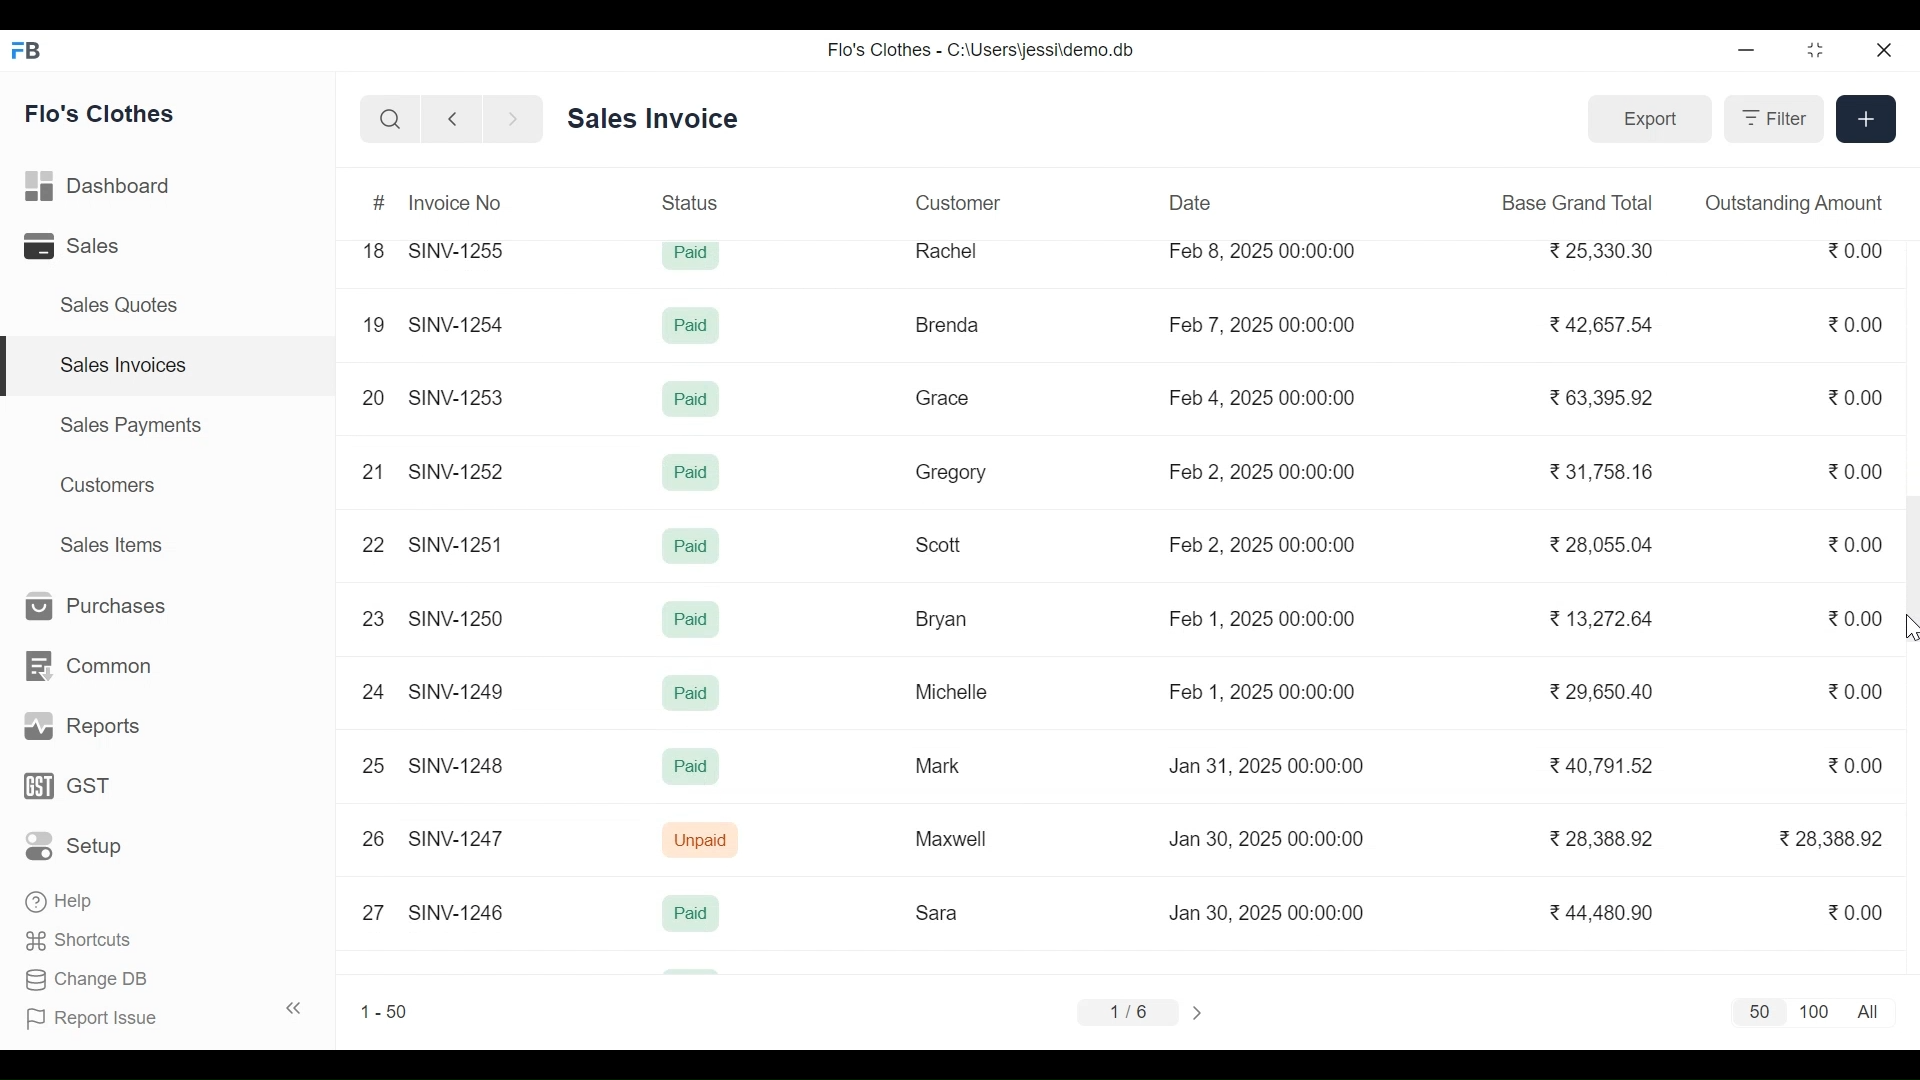 This screenshot has width=1920, height=1080. Describe the element at coordinates (692, 547) in the screenshot. I see `Paid` at that location.